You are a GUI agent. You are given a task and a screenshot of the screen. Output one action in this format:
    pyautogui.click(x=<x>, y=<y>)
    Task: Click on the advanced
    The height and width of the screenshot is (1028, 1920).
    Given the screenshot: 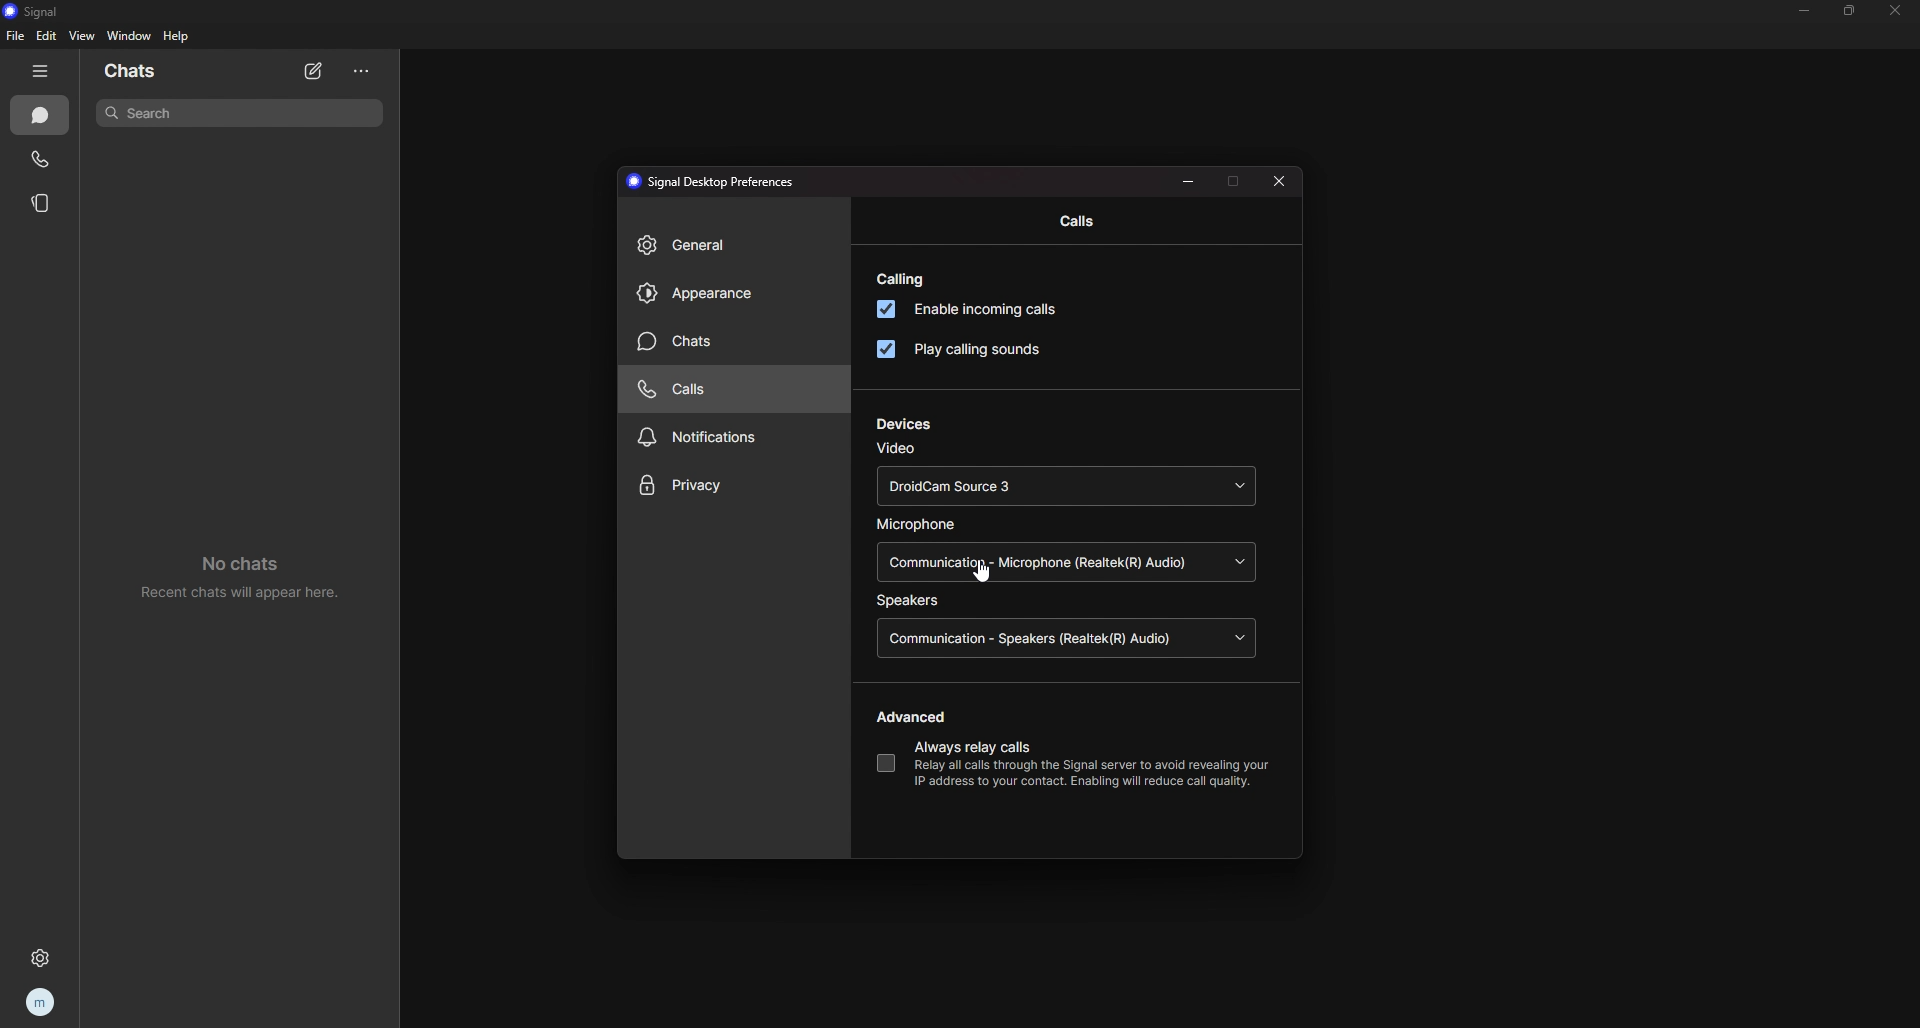 What is the action you would take?
    pyautogui.click(x=916, y=717)
    